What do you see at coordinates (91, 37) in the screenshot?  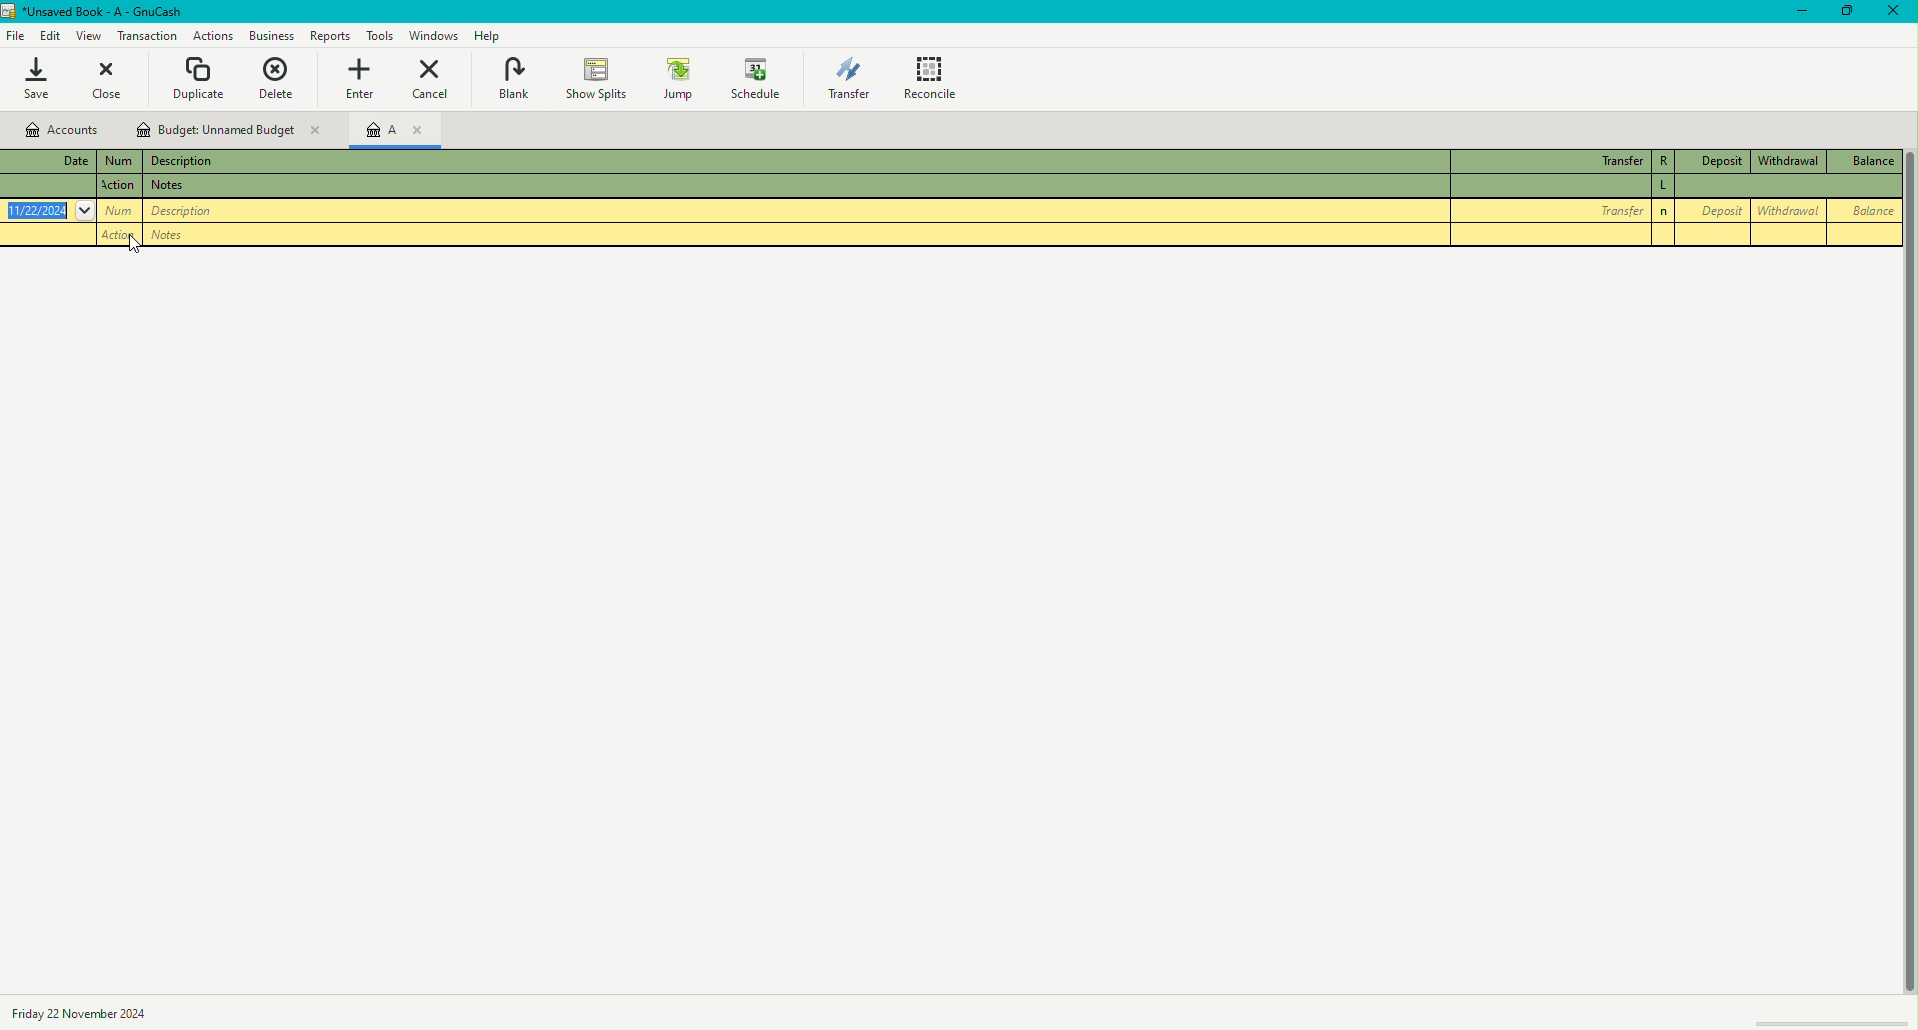 I see `View` at bounding box center [91, 37].